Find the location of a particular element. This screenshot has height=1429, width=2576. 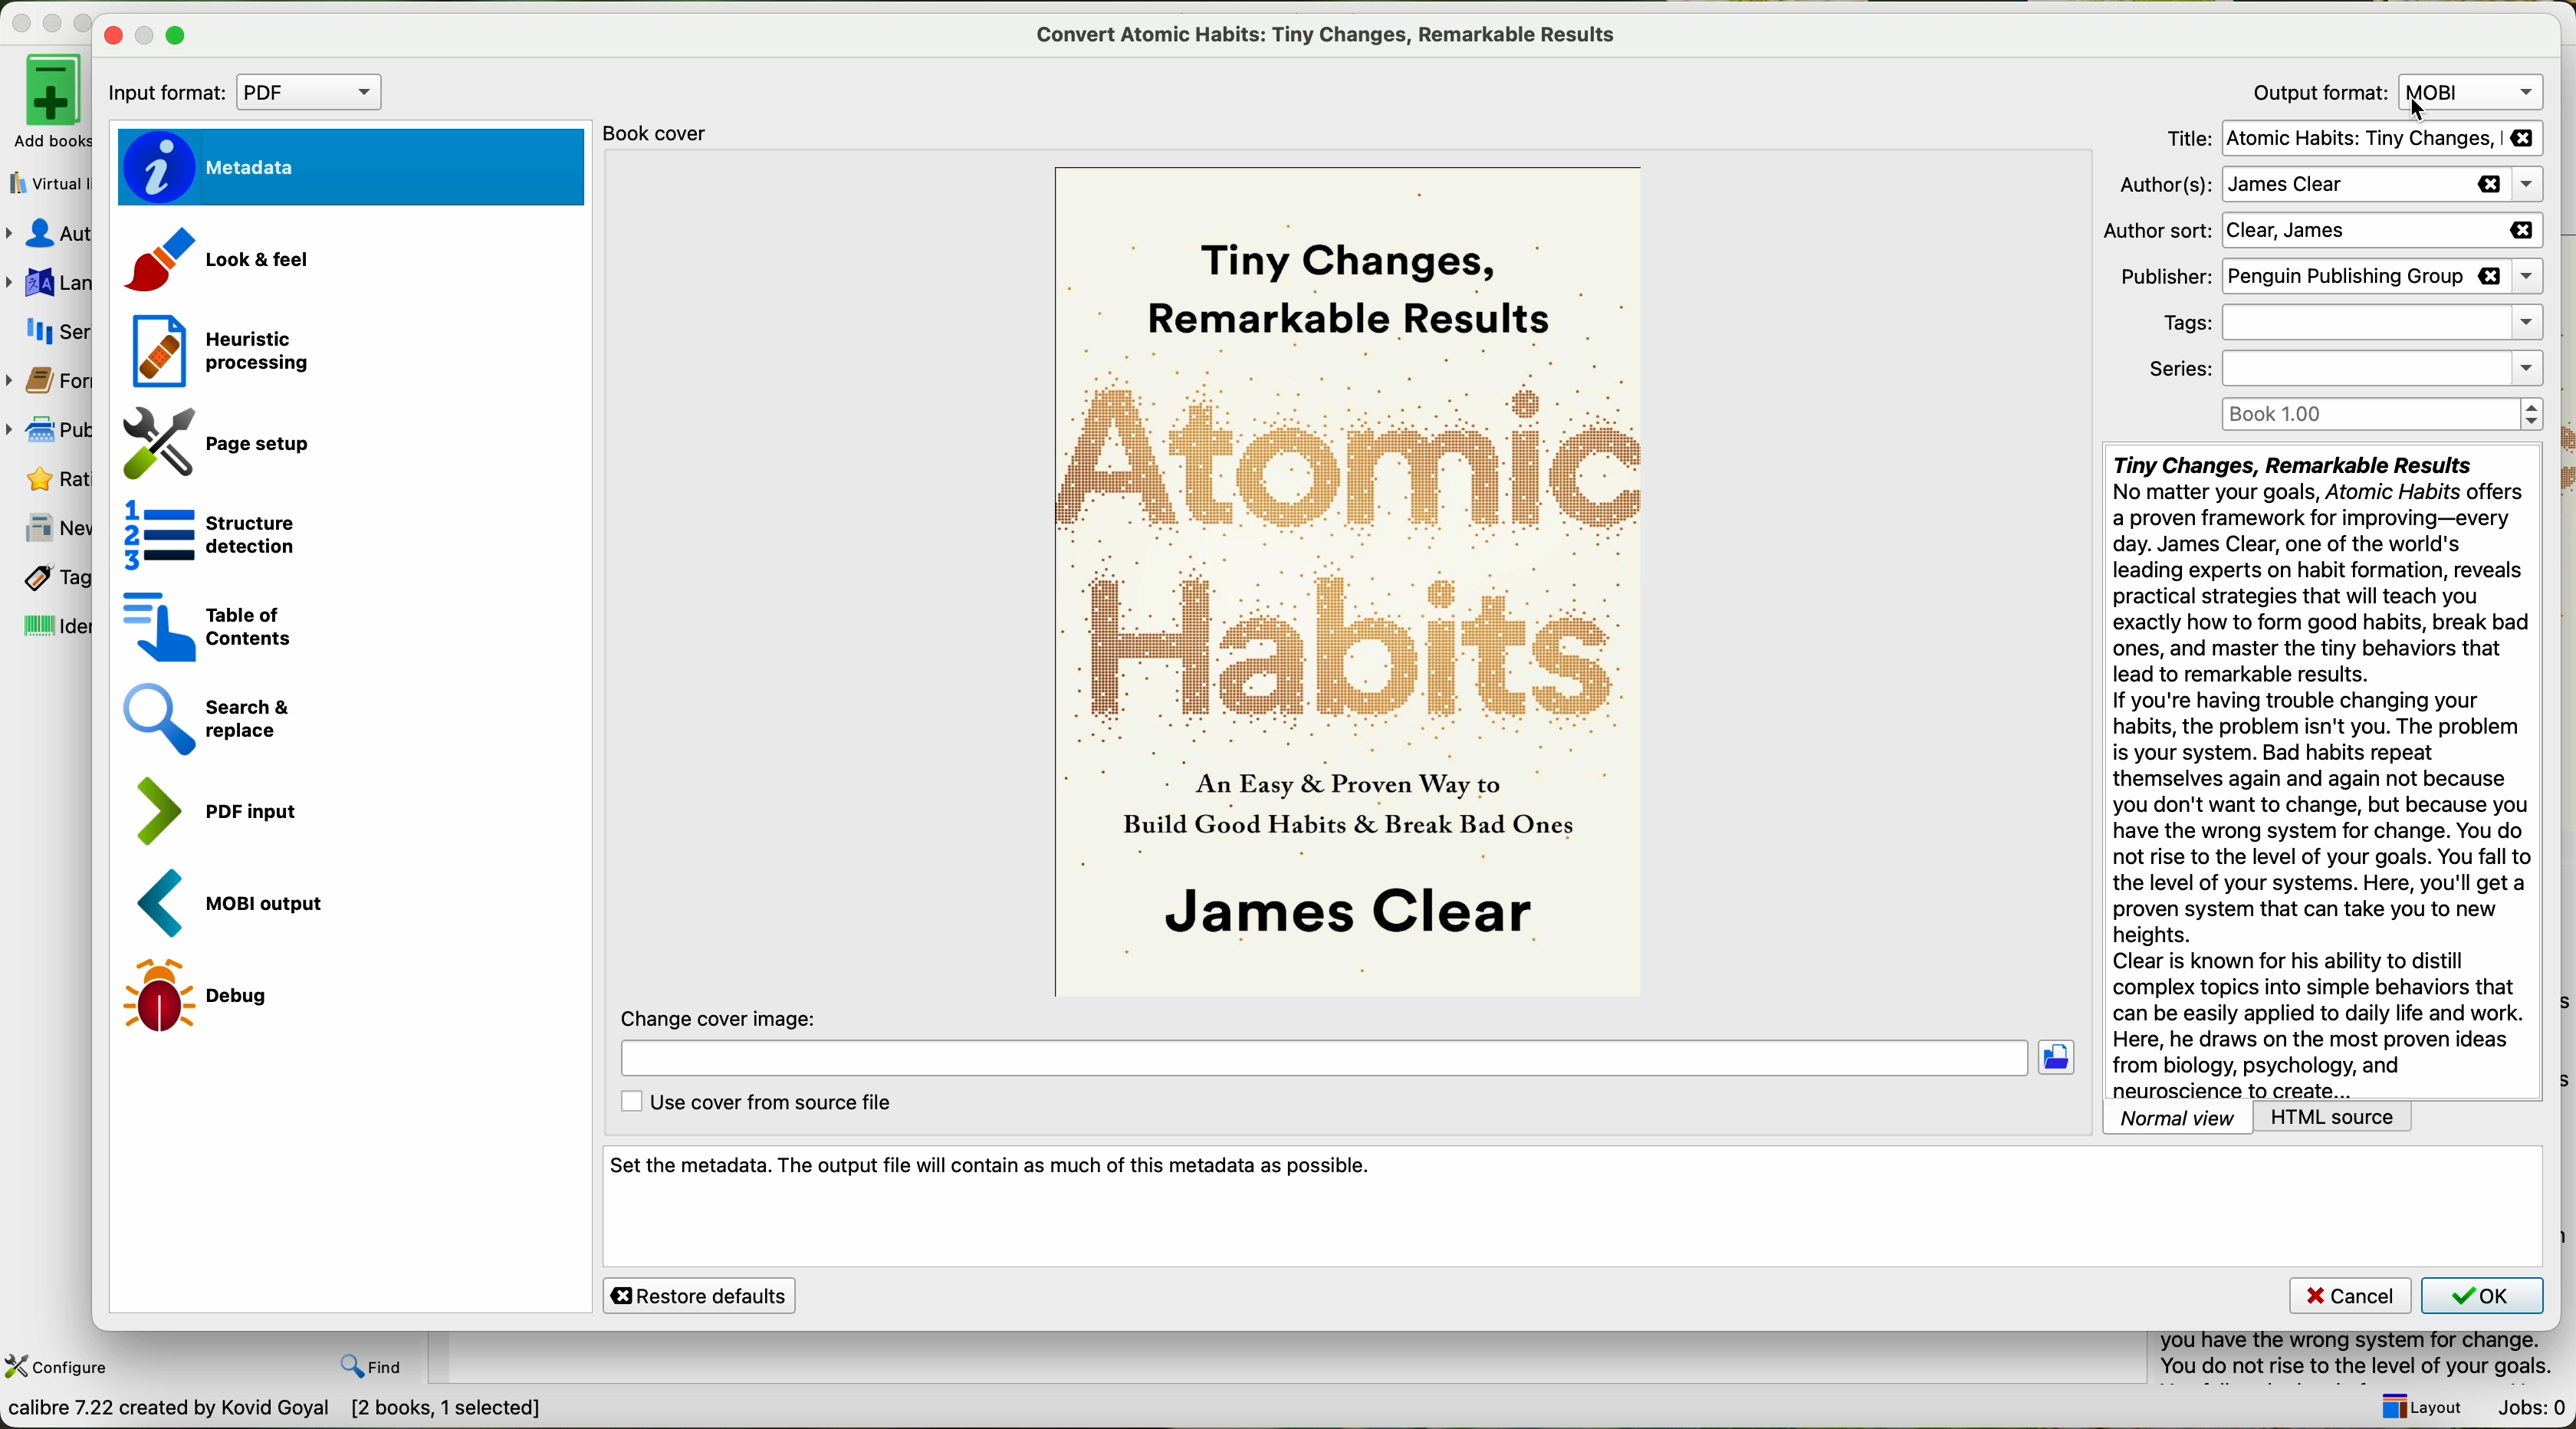

Jobs: 0 is located at coordinates (2533, 1409).